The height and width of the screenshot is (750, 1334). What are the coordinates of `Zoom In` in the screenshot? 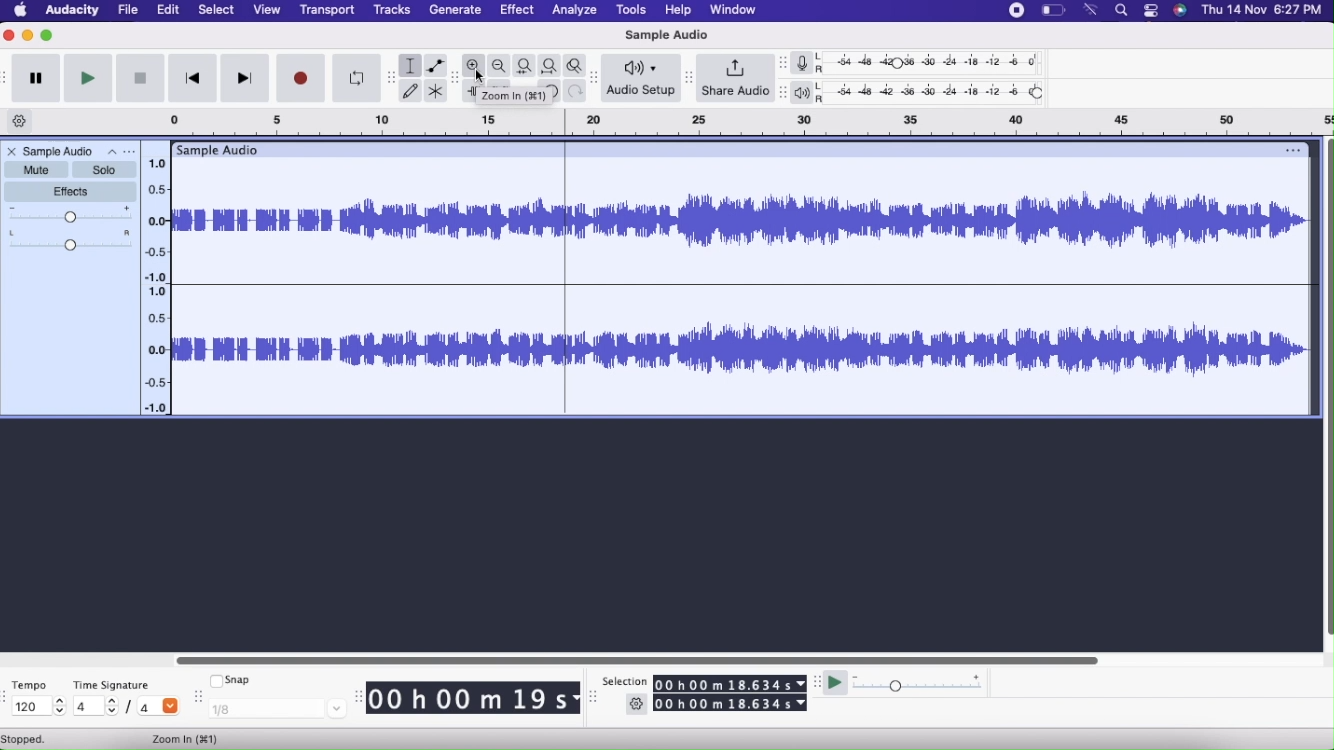 It's located at (474, 65).